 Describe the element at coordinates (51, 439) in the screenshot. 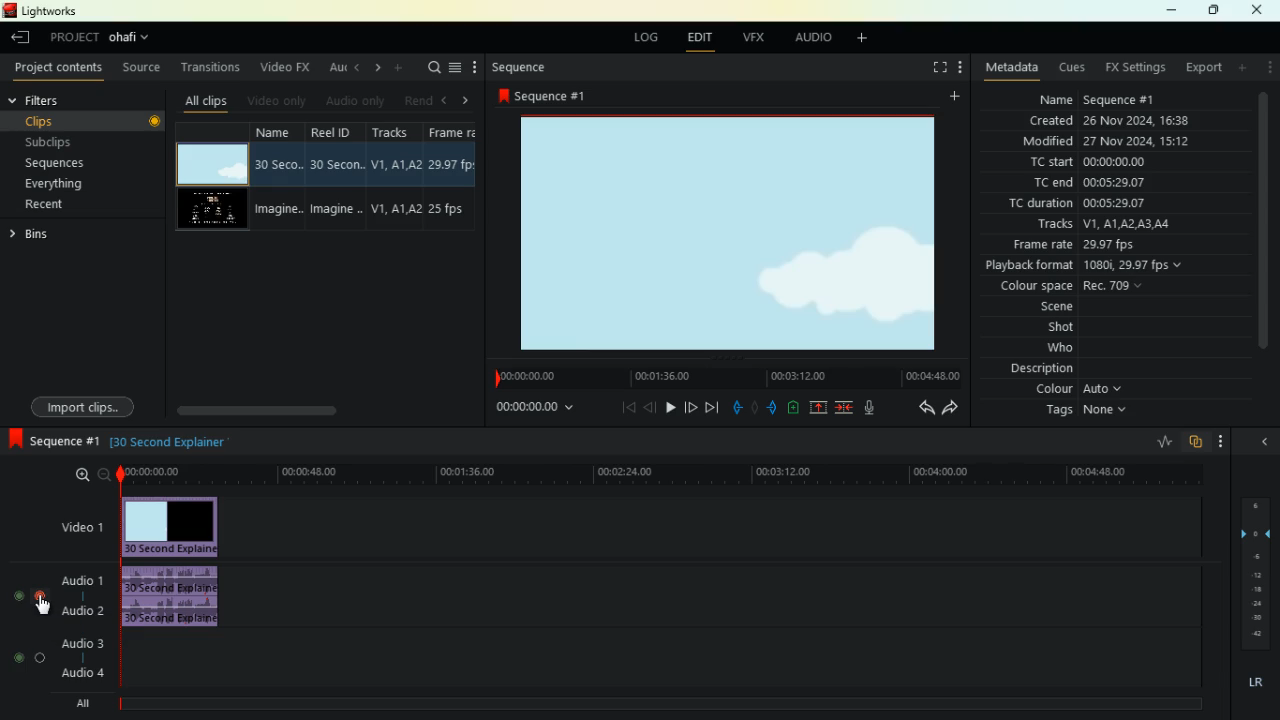

I see `sequence` at that location.